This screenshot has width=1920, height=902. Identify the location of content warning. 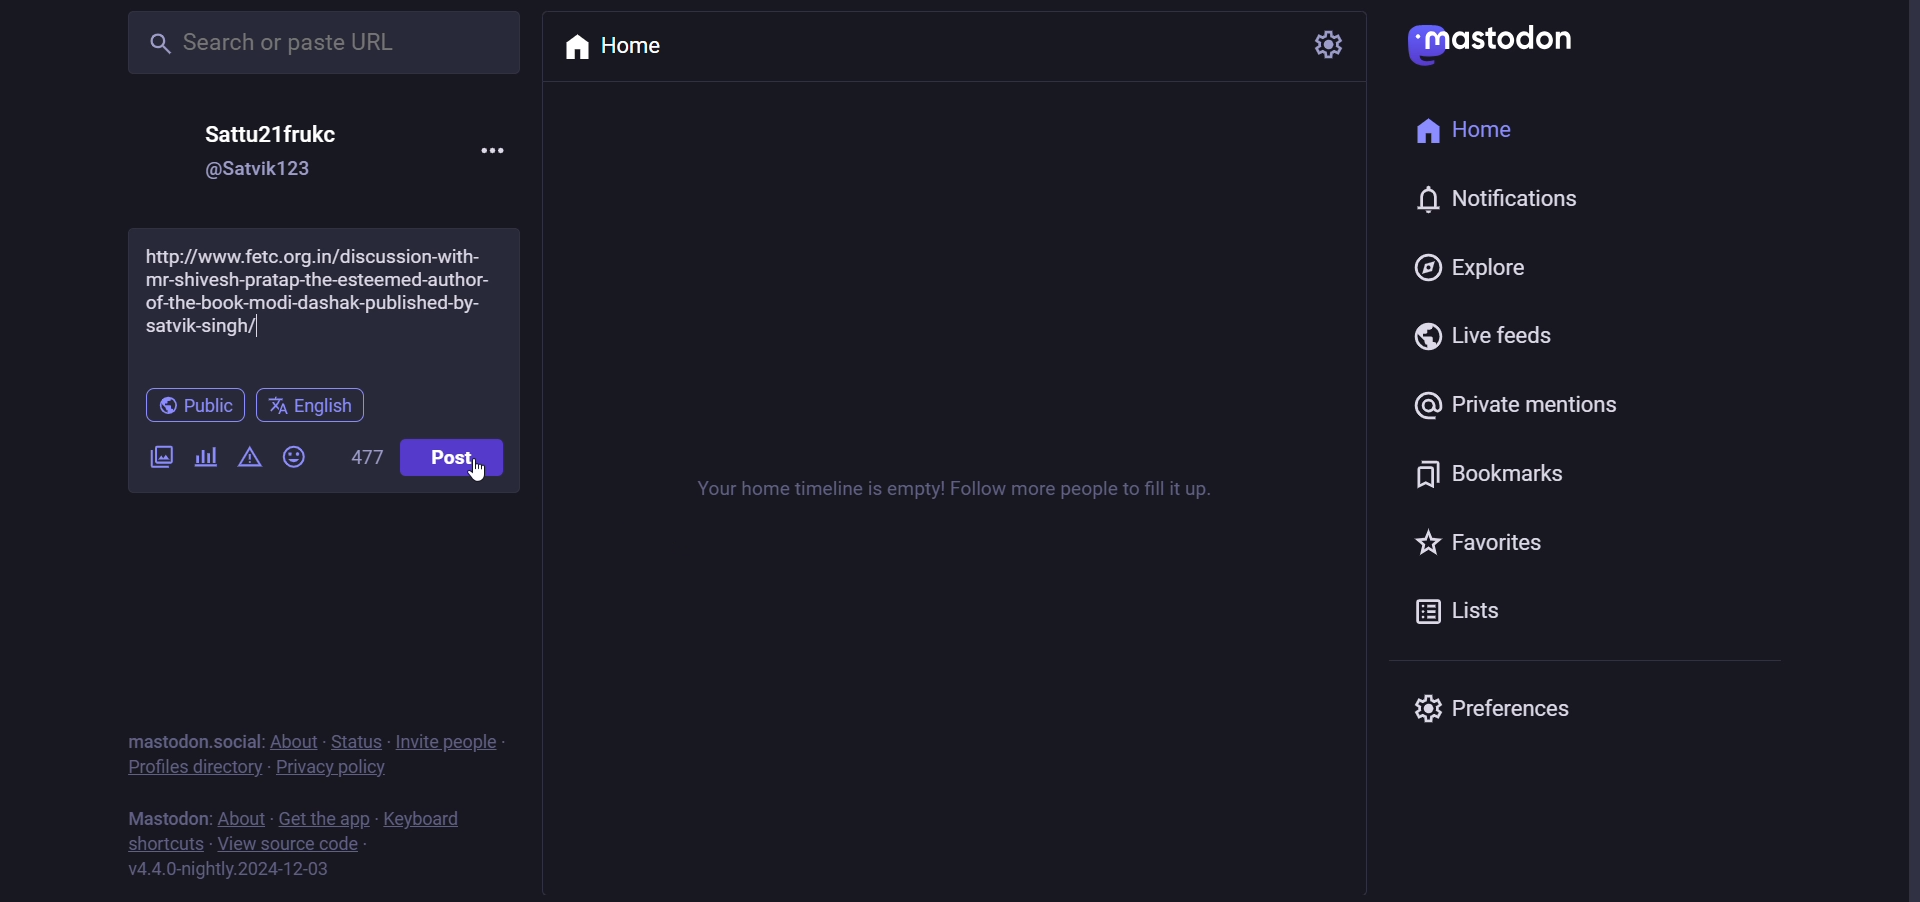
(247, 459).